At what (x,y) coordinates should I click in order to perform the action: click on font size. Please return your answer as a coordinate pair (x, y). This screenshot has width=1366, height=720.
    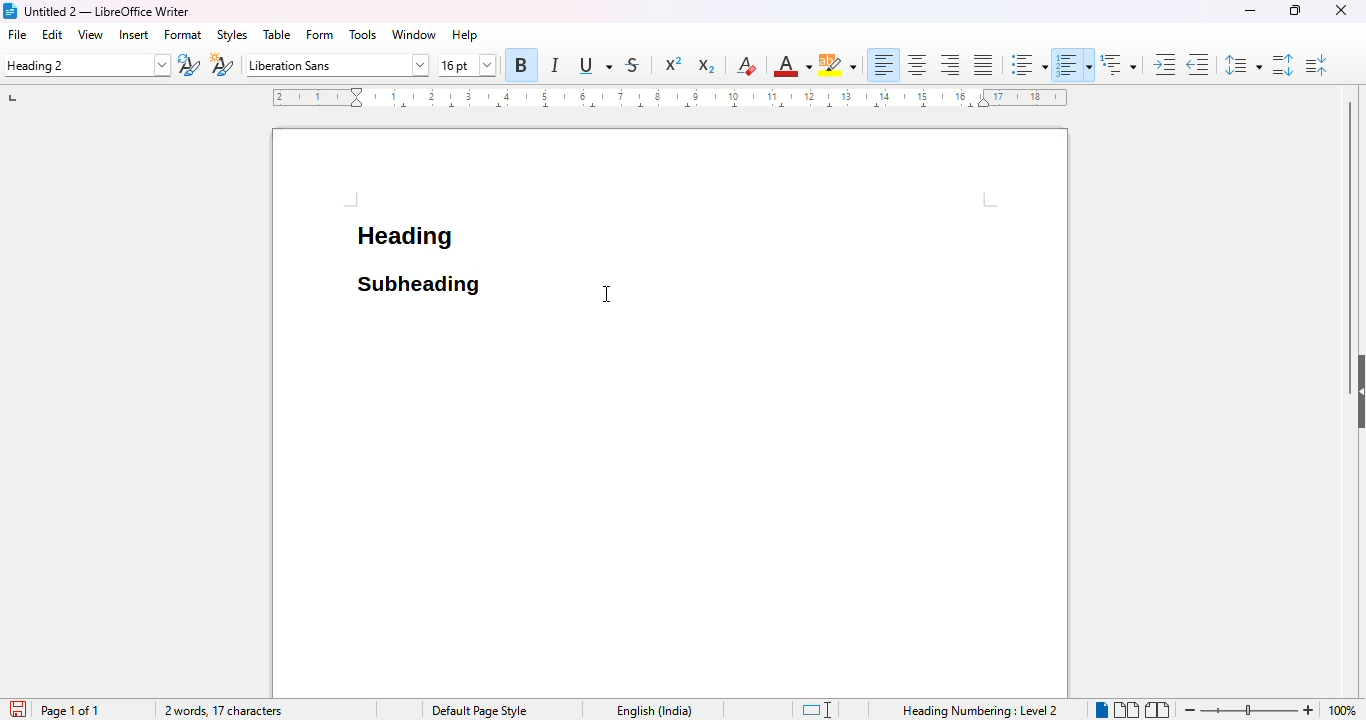
    Looking at the image, I should click on (468, 66).